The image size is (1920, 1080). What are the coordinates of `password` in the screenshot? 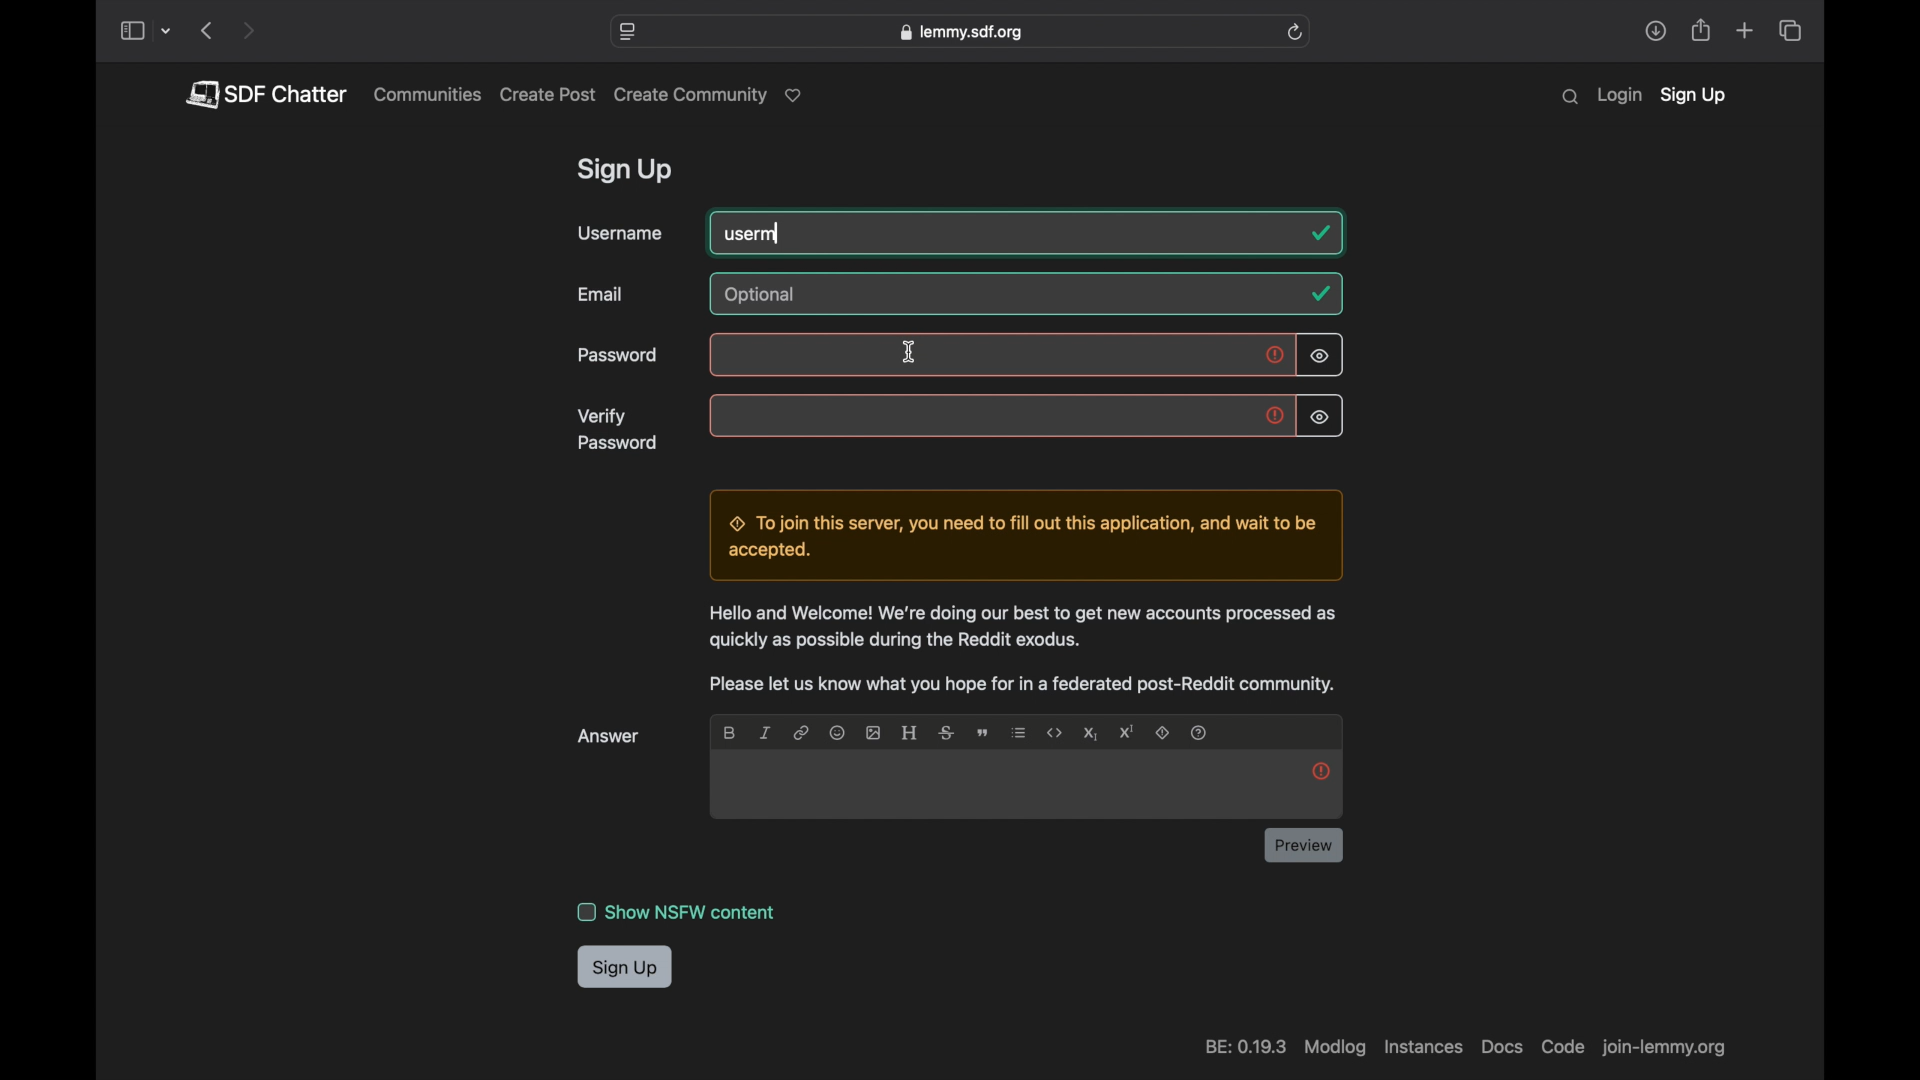 It's located at (619, 356).